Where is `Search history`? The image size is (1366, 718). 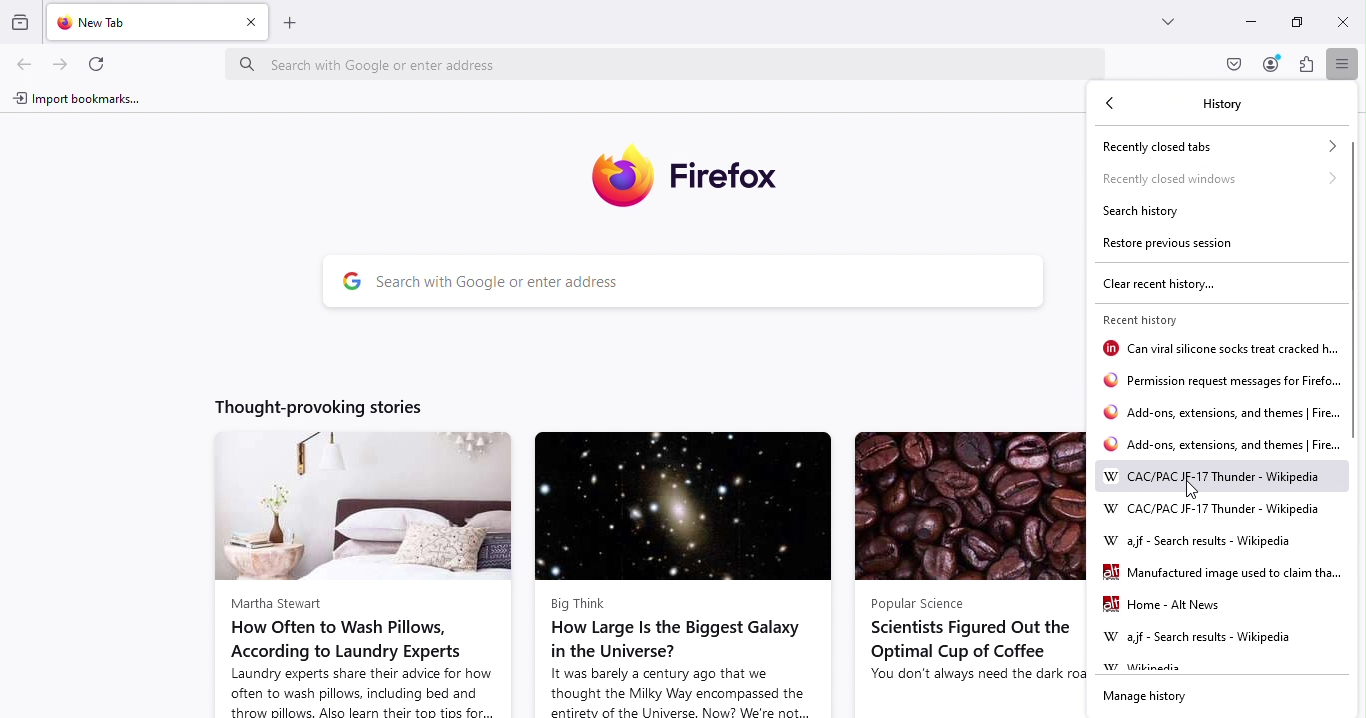
Search history is located at coordinates (1155, 214).